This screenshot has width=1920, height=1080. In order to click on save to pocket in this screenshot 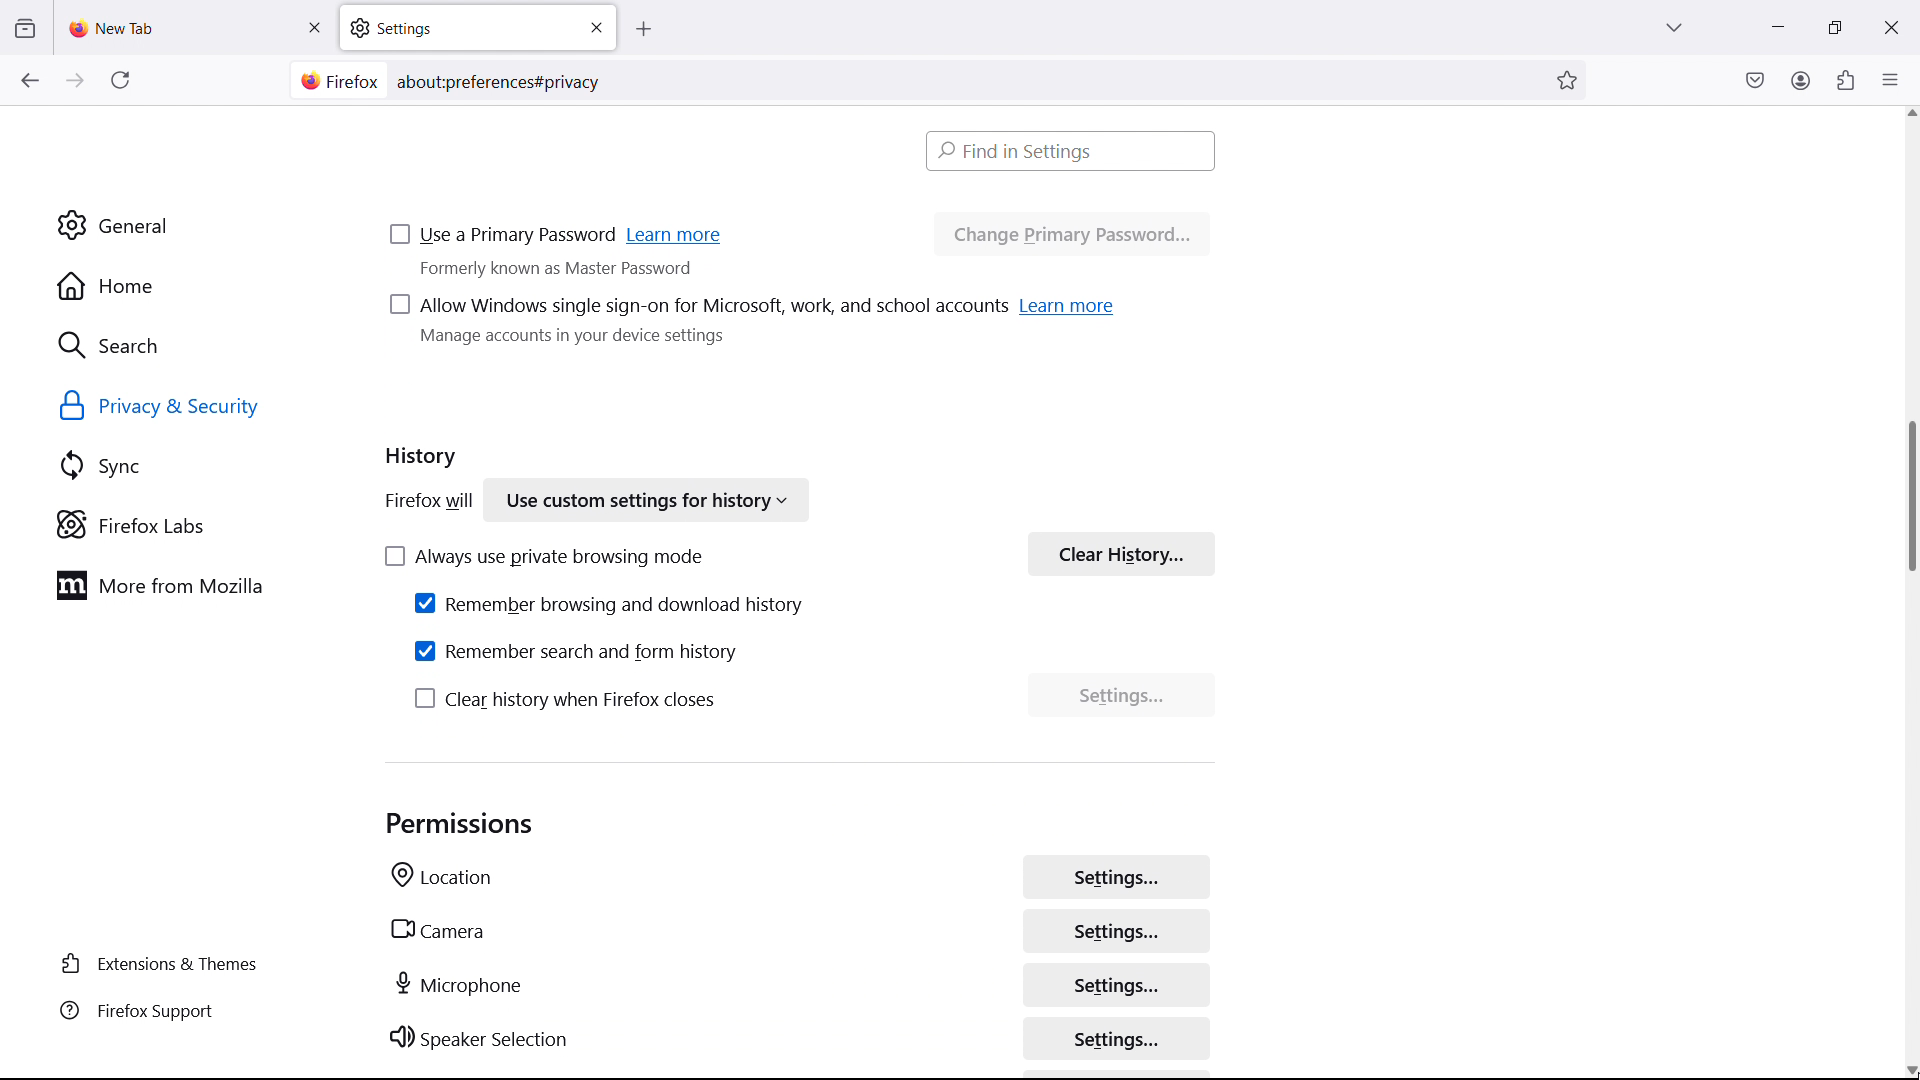, I will do `click(1755, 79)`.